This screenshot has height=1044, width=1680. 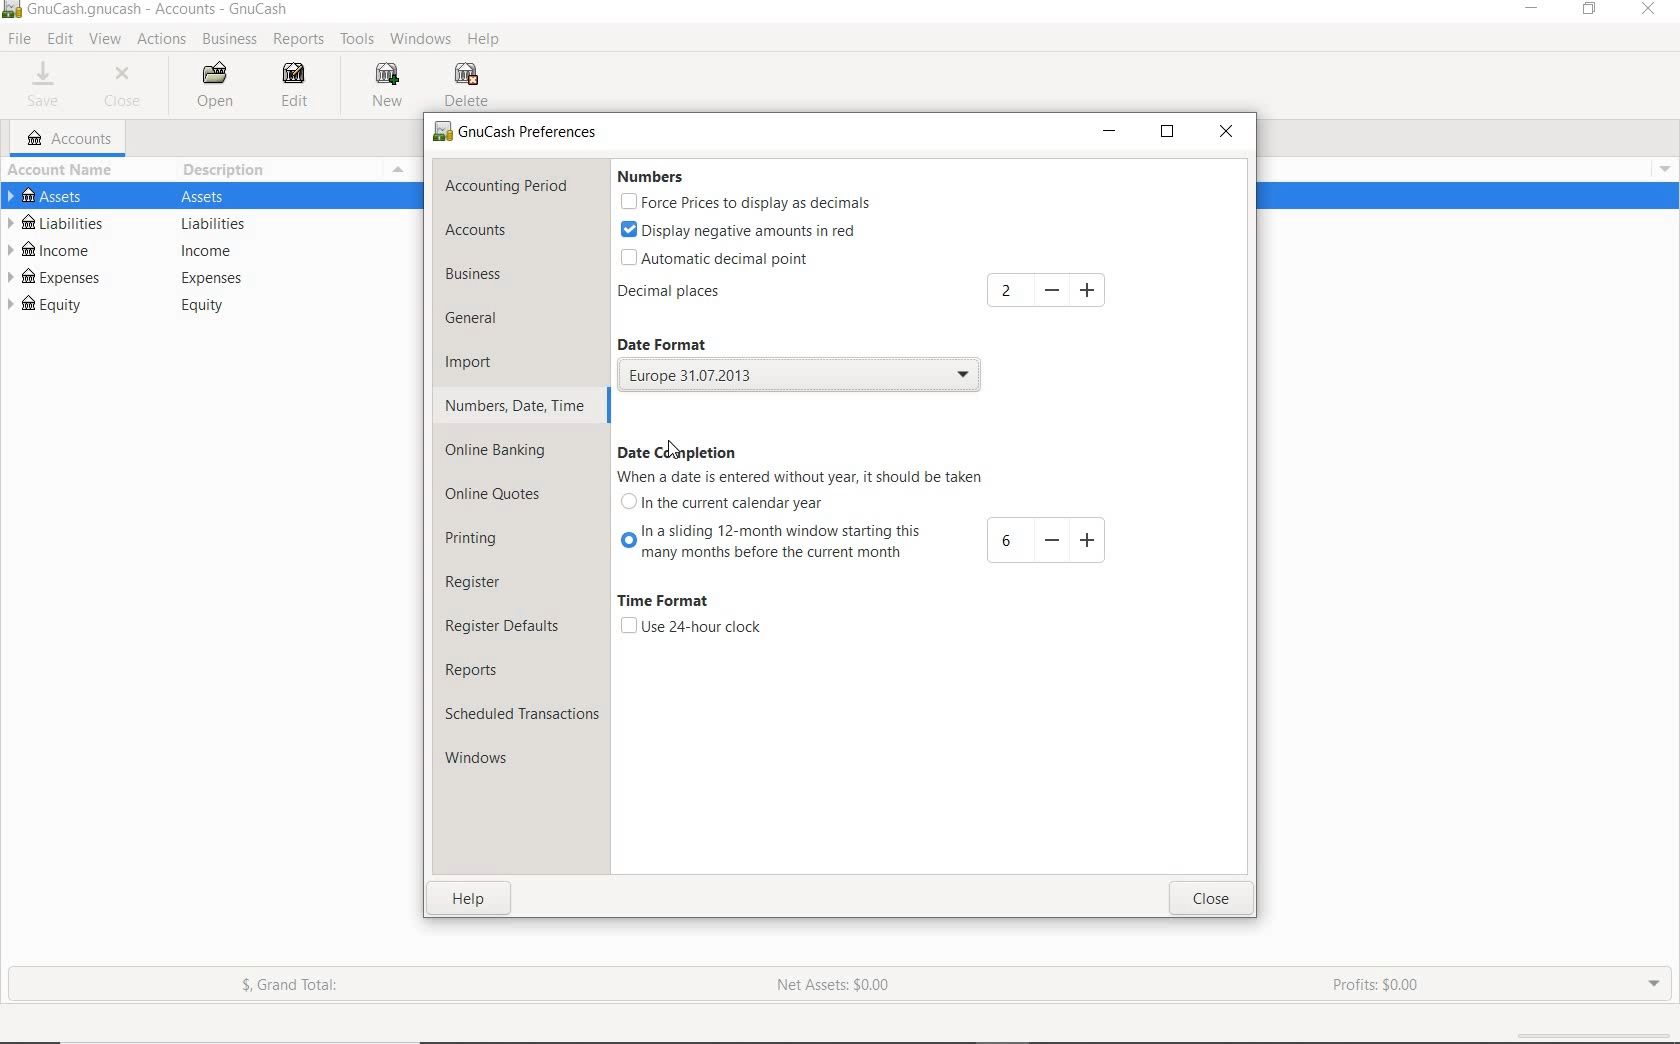 I want to click on WINDOWS, so click(x=424, y=38).